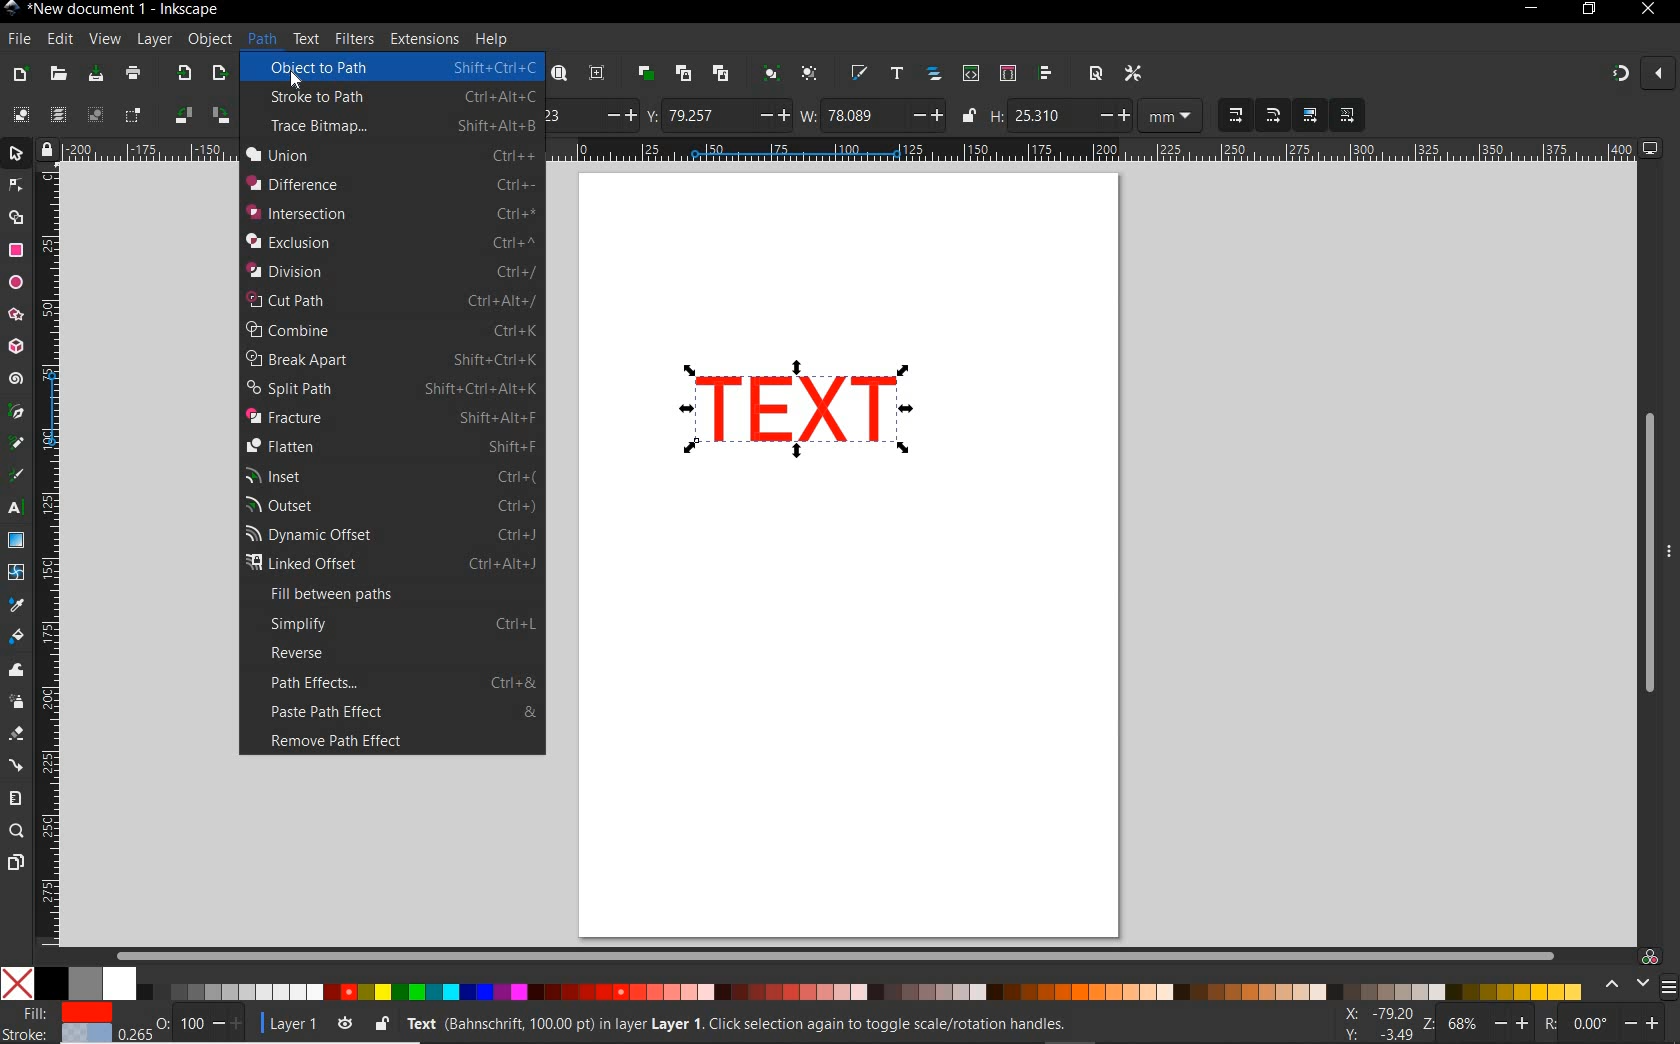  What do you see at coordinates (18, 734) in the screenshot?
I see `ERASER TOOL` at bounding box center [18, 734].